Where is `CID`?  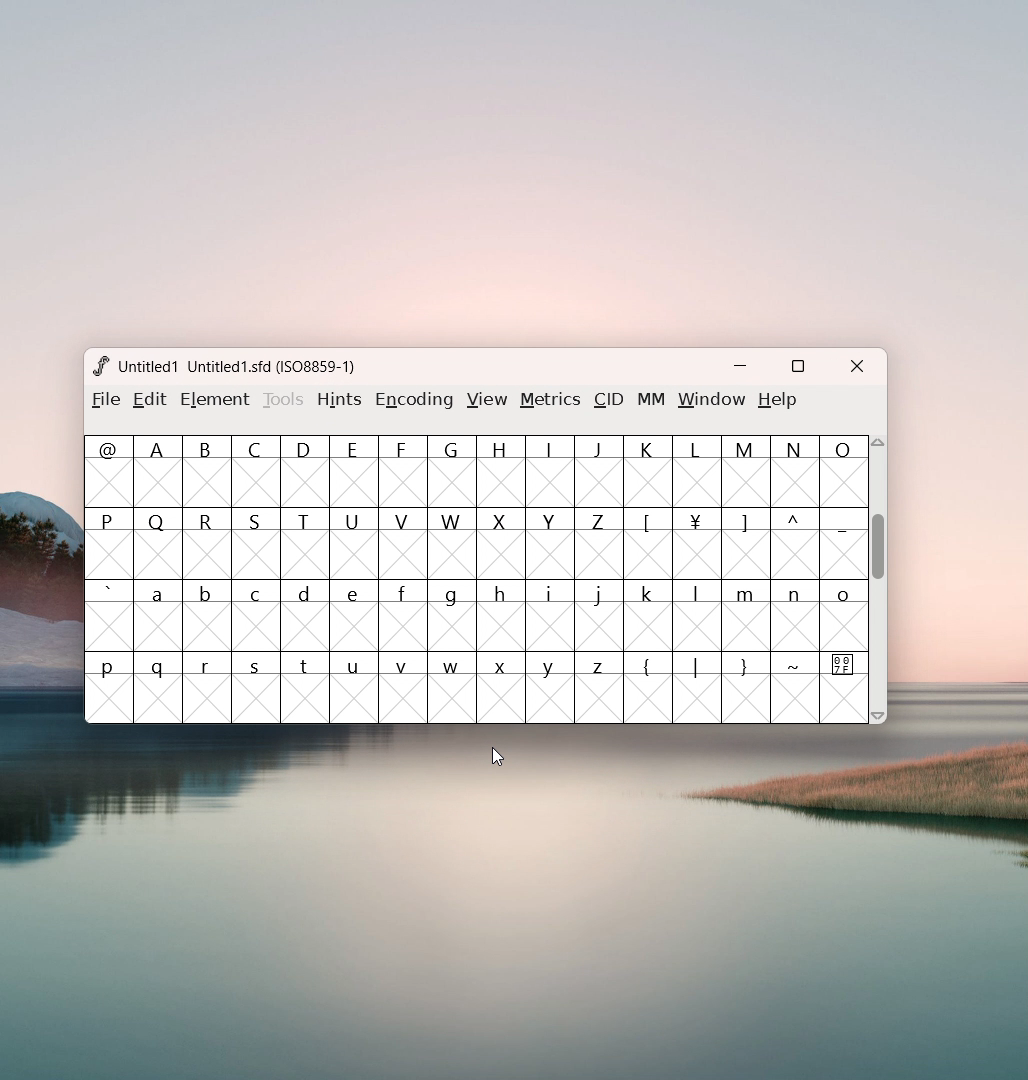 CID is located at coordinates (609, 400).